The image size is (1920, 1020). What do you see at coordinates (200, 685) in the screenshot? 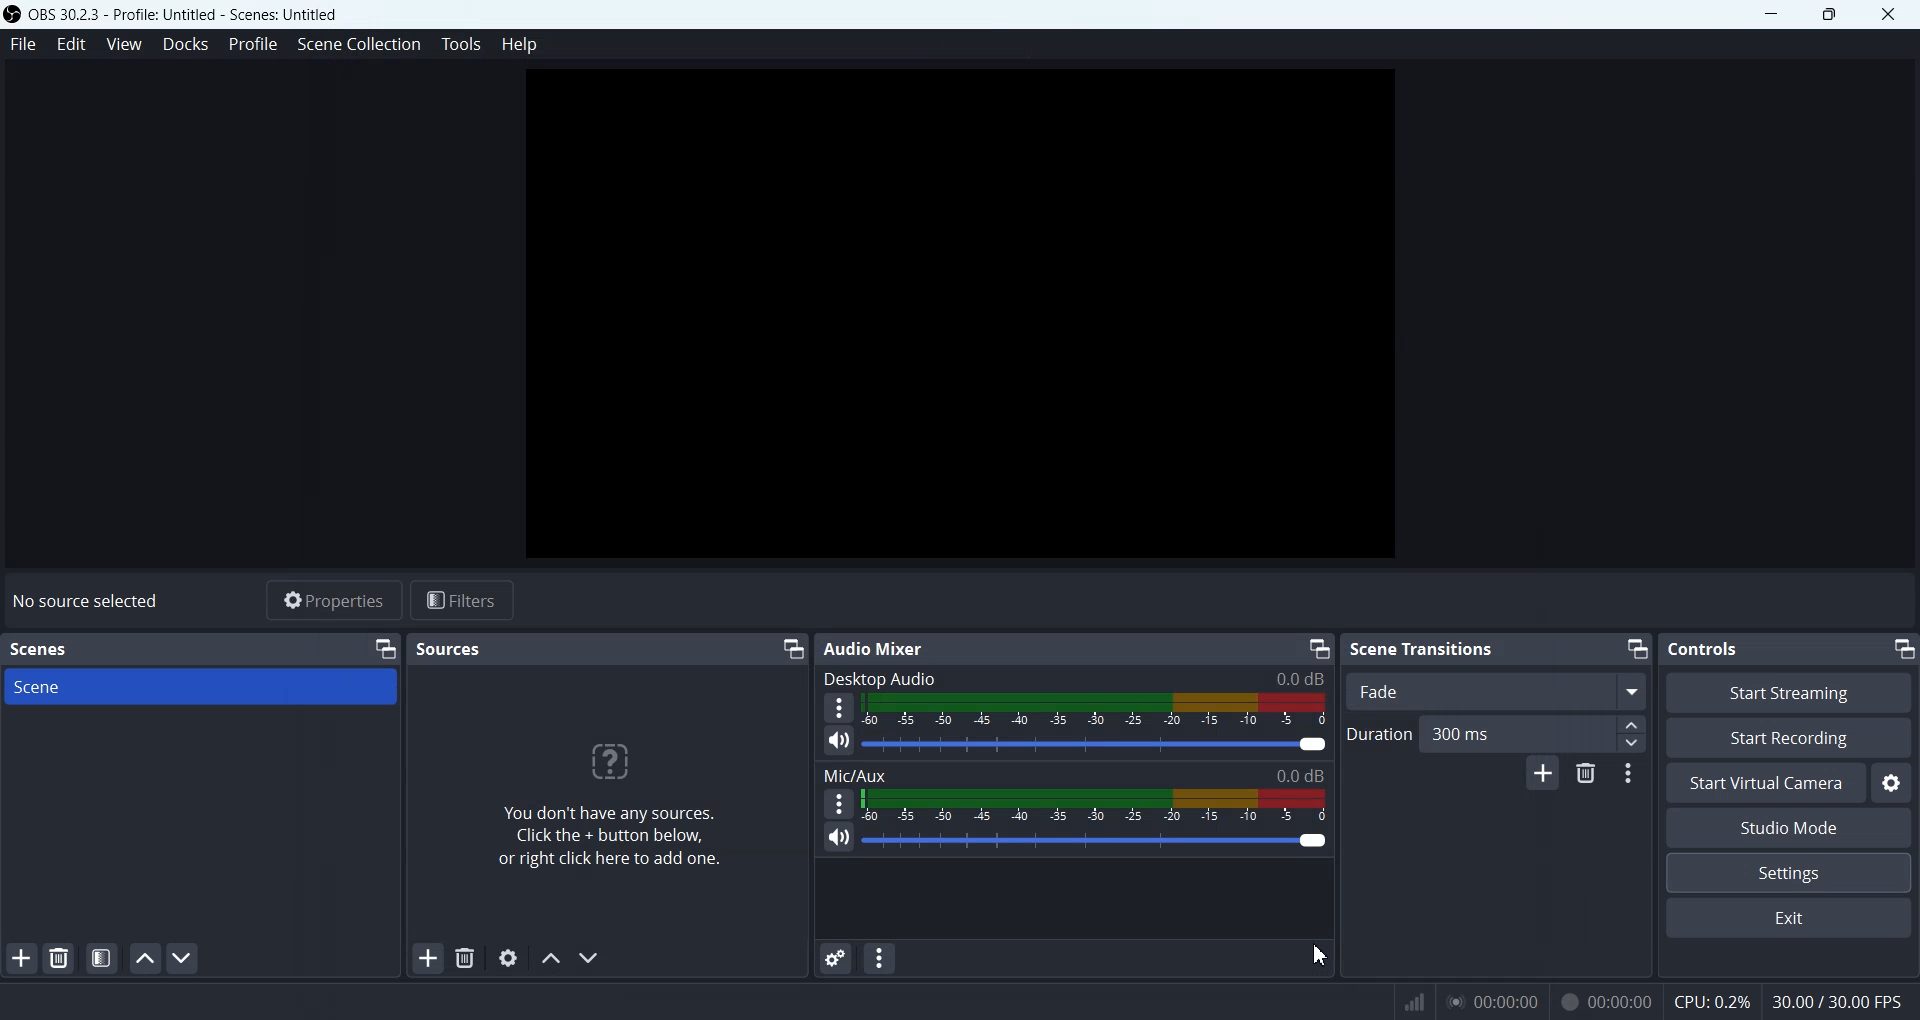
I see `Scene ` at bounding box center [200, 685].